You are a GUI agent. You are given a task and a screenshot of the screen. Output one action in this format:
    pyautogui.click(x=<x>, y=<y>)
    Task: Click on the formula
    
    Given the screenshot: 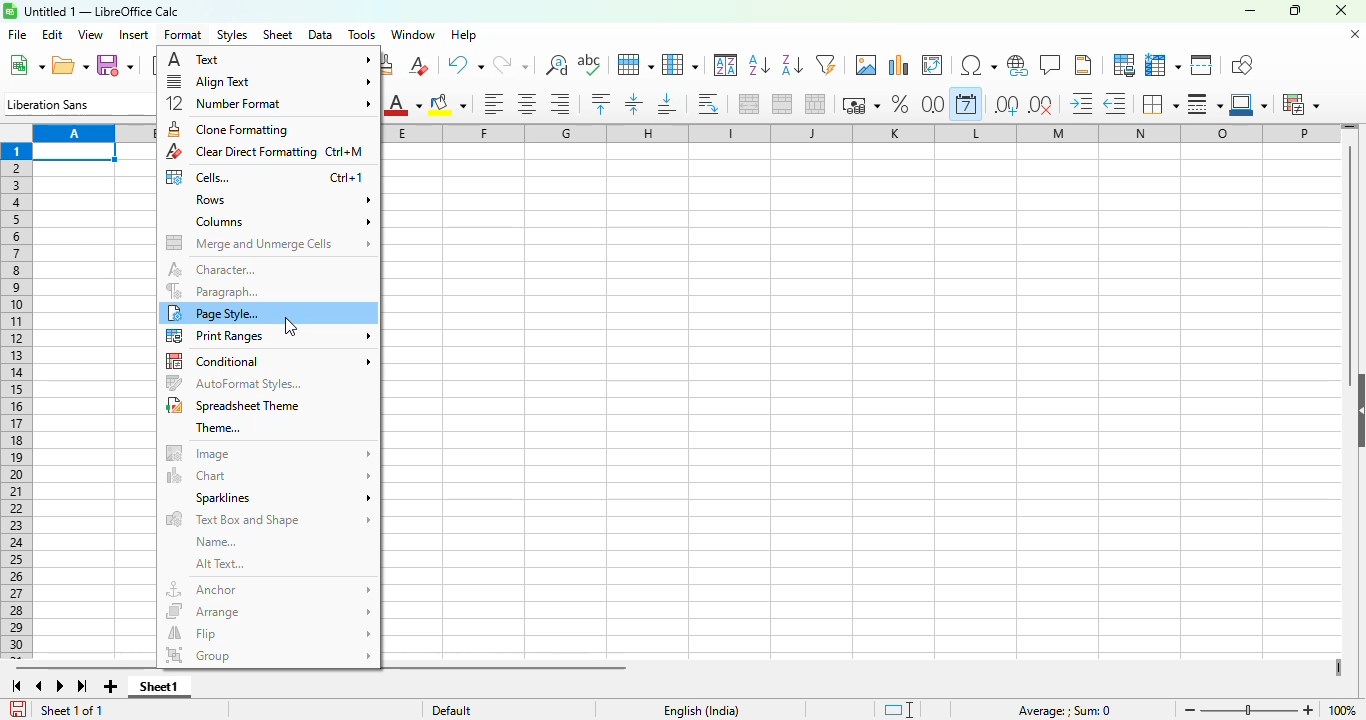 What is the action you would take?
    pyautogui.click(x=1065, y=711)
    